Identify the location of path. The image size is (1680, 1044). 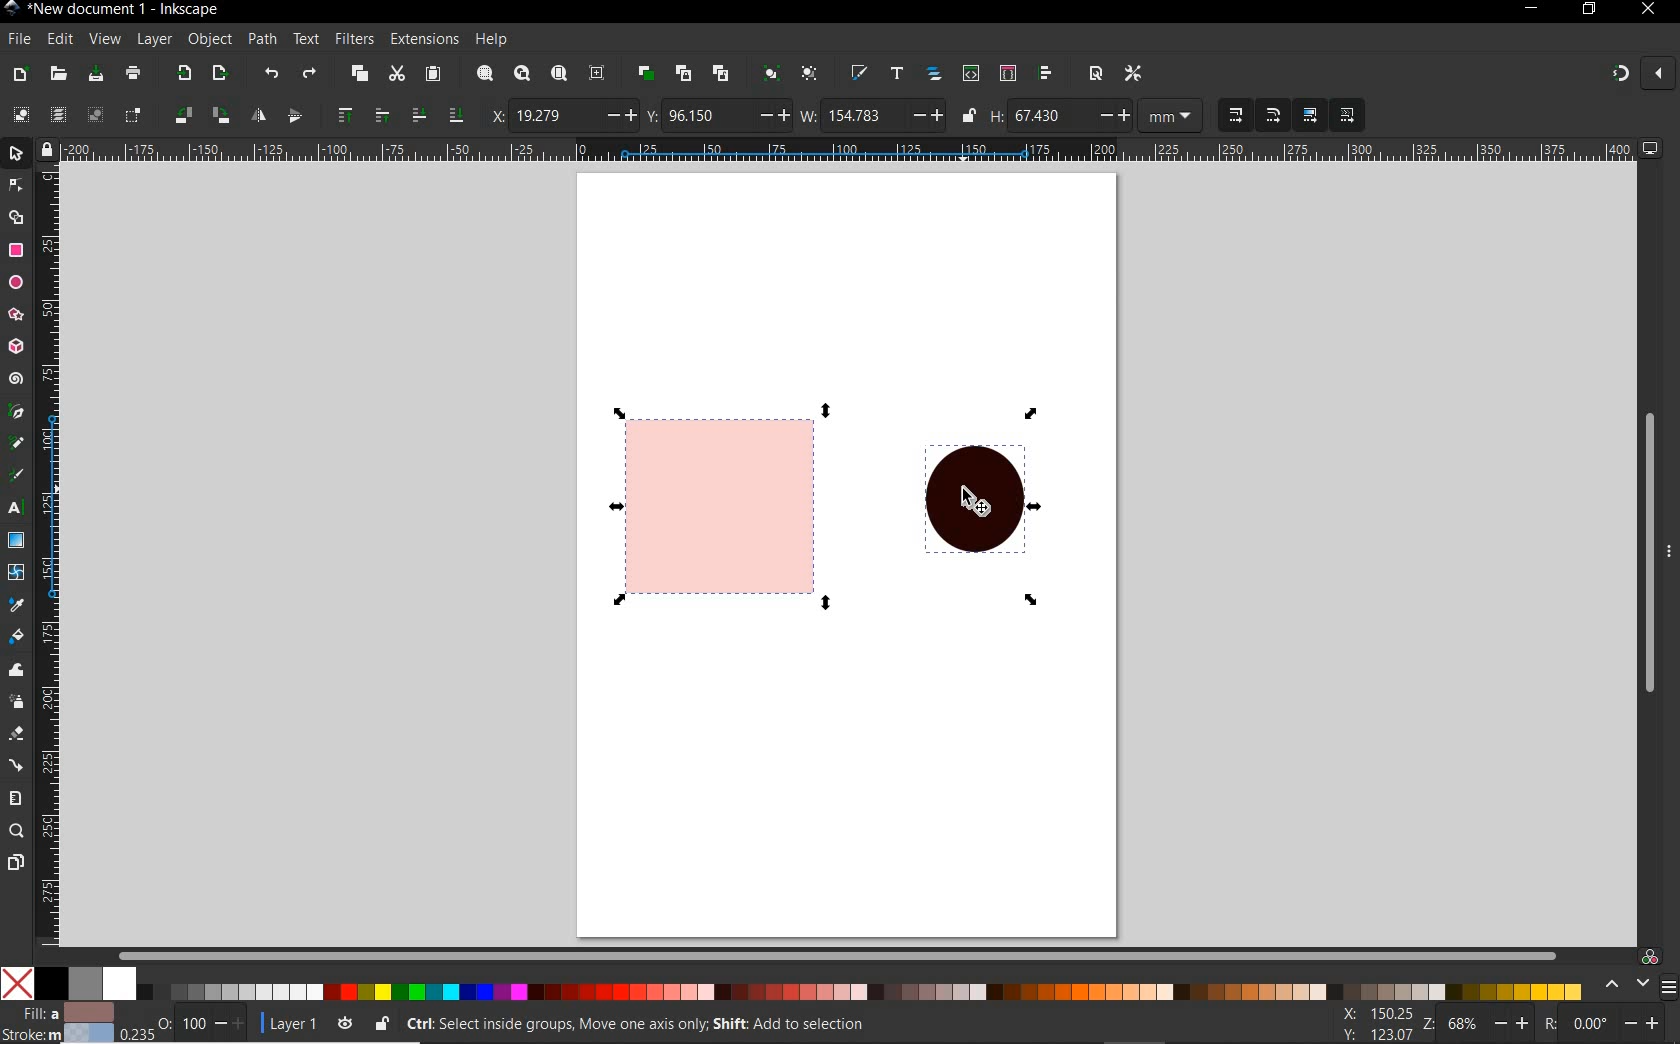
(262, 40).